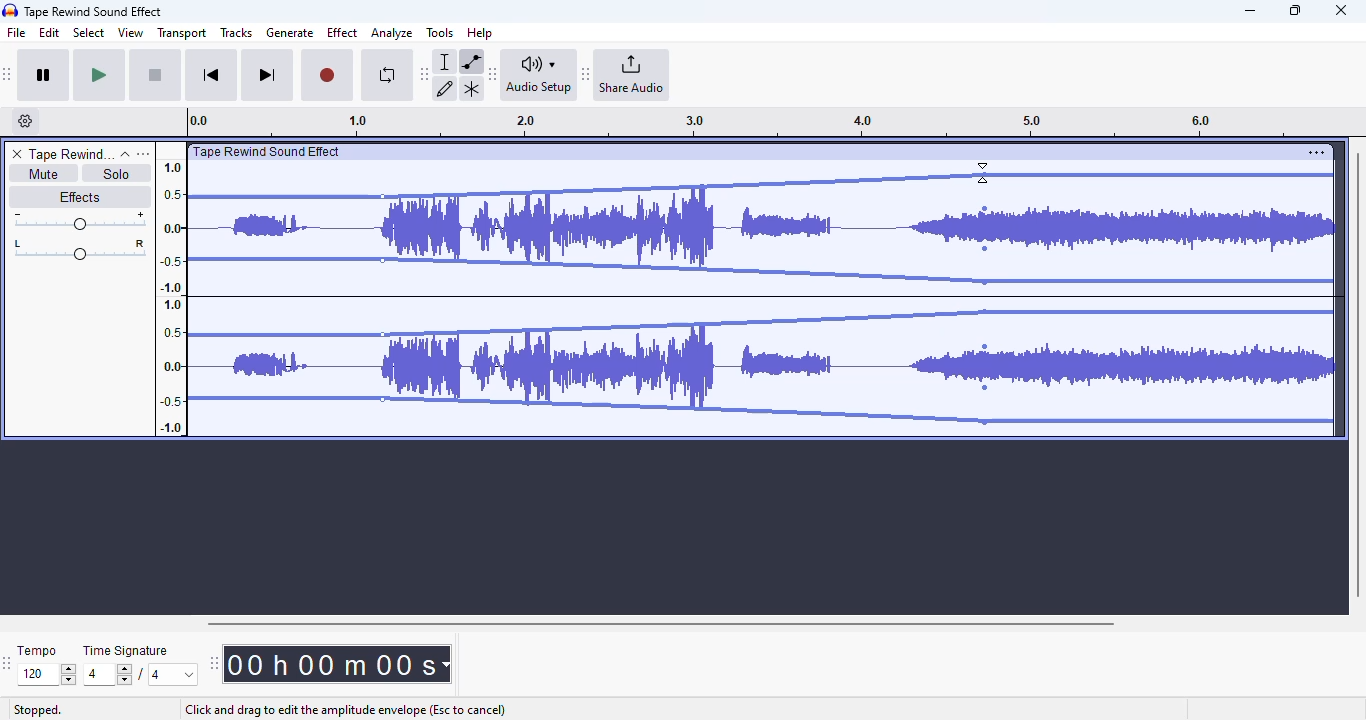 The height and width of the screenshot is (720, 1366). What do you see at coordinates (985, 347) in the screenshot?
I see `Control point` at bounding box center [985, 347].